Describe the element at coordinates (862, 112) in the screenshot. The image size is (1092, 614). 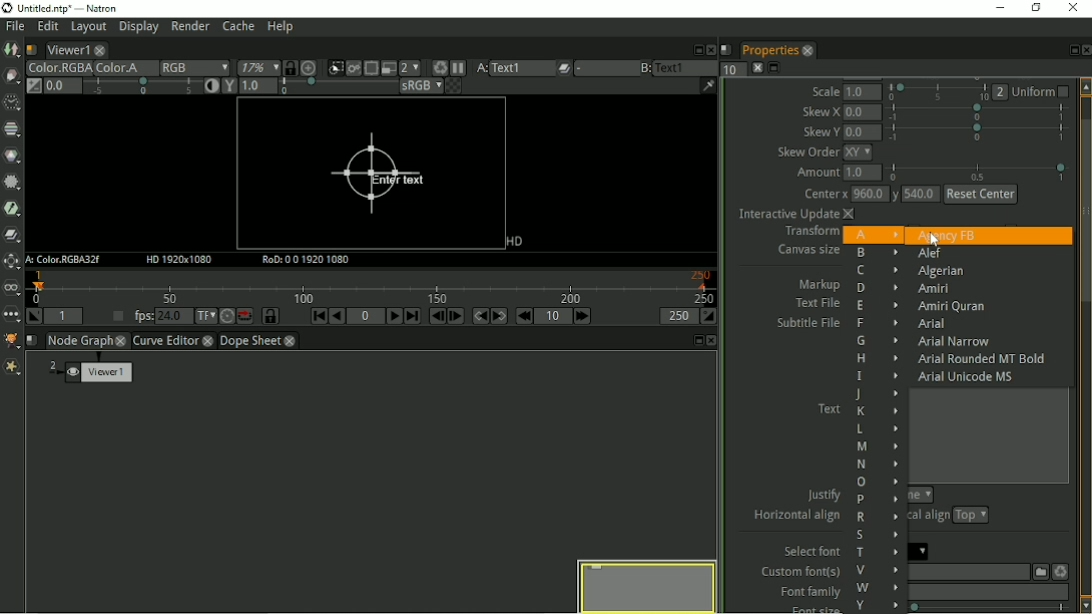
I see `0.0` at that location.